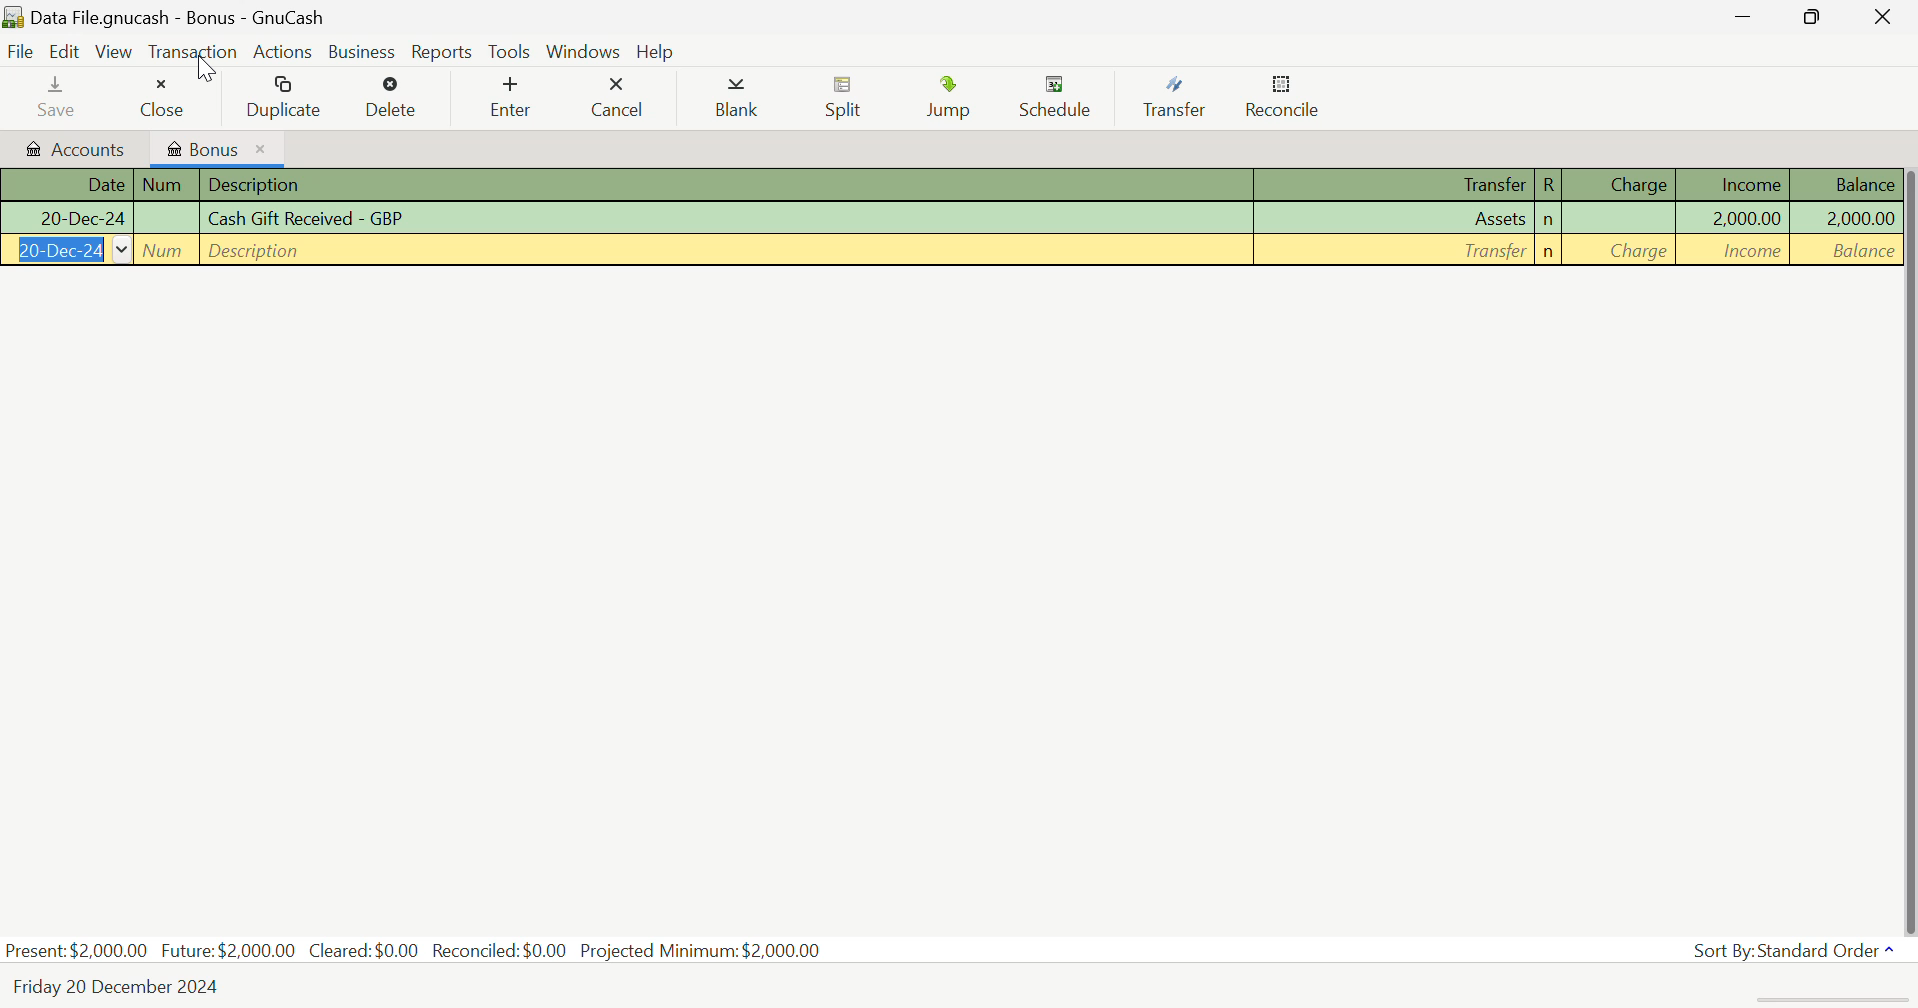 The width and height of the screenshot is (1918, 1008). I want to click on Reconciled, so click(503, 948).